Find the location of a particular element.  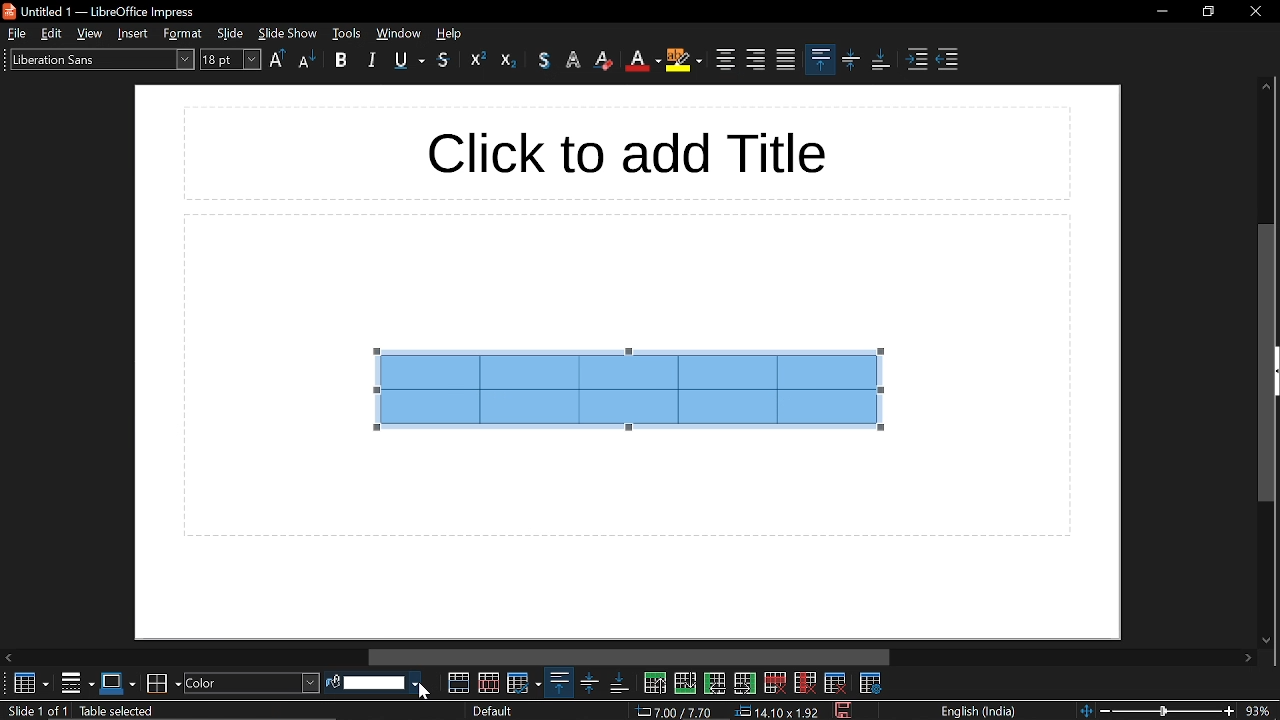

tools is located at coordinates (348, 34).